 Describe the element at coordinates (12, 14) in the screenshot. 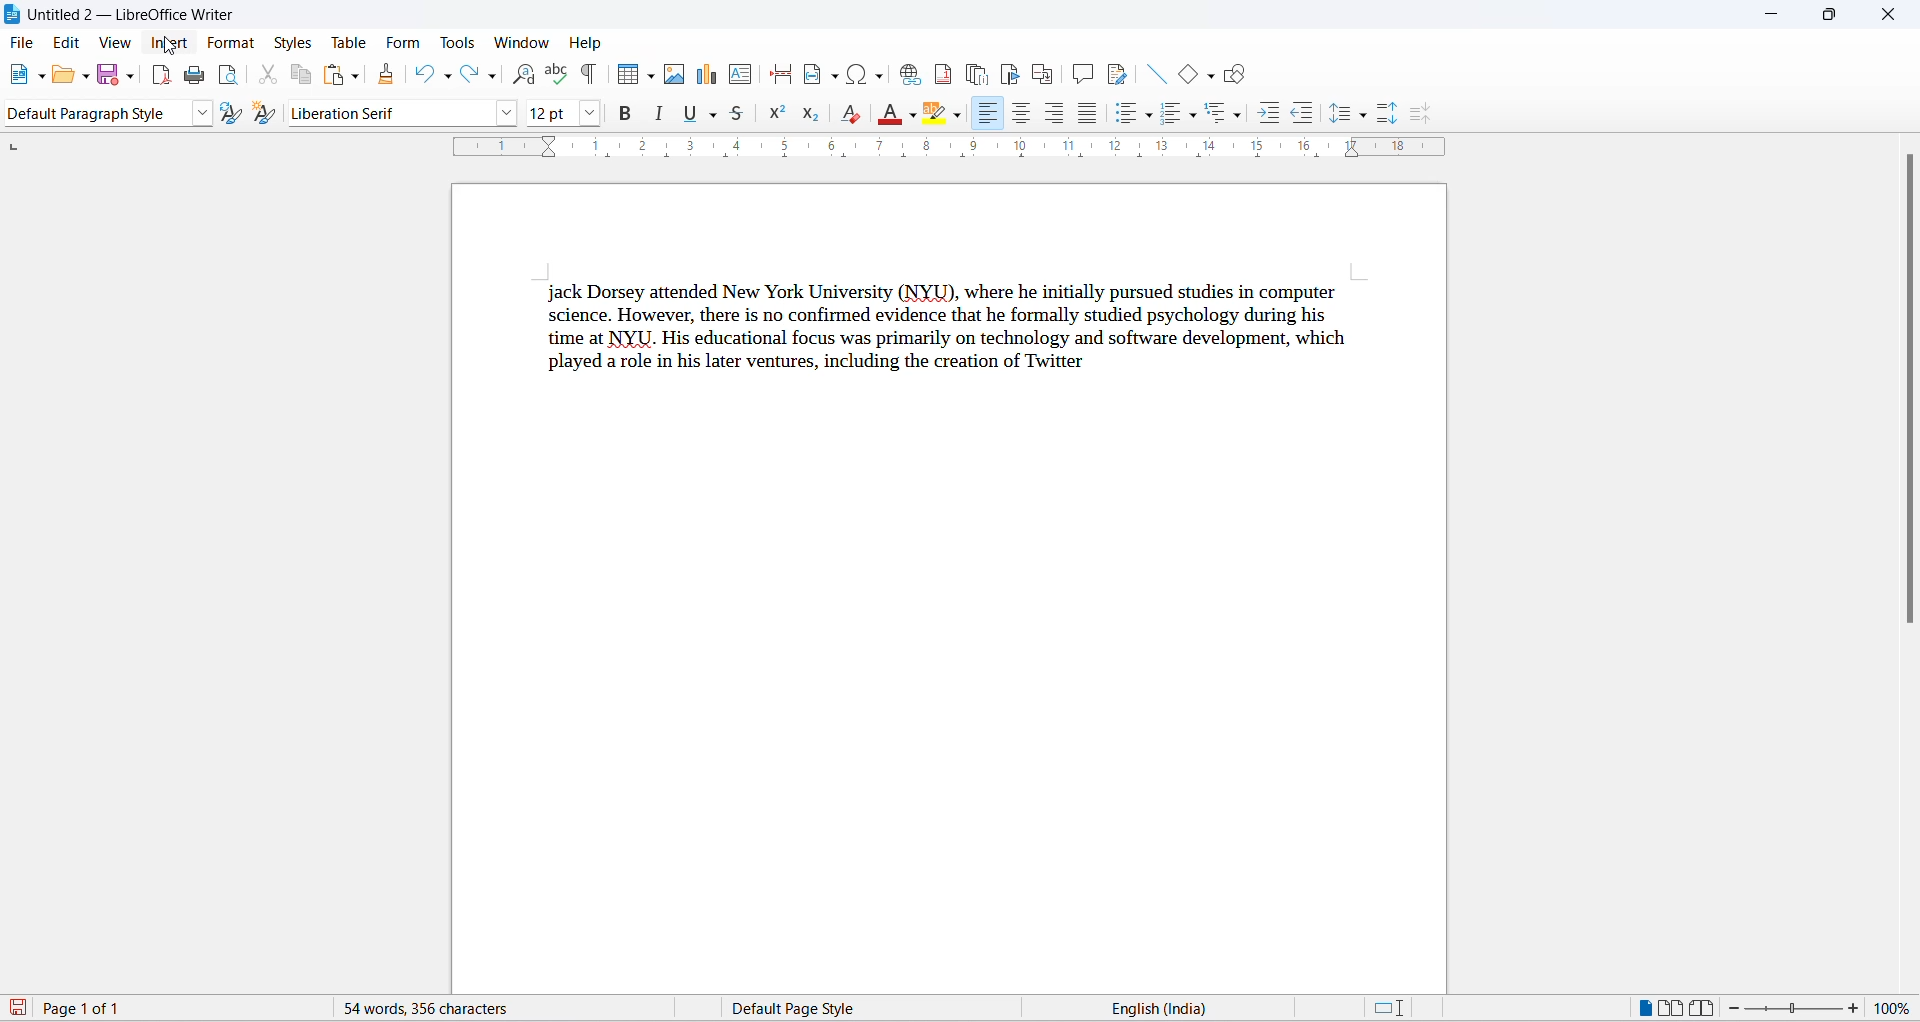

I see `LibreOffice Icon` at that location.